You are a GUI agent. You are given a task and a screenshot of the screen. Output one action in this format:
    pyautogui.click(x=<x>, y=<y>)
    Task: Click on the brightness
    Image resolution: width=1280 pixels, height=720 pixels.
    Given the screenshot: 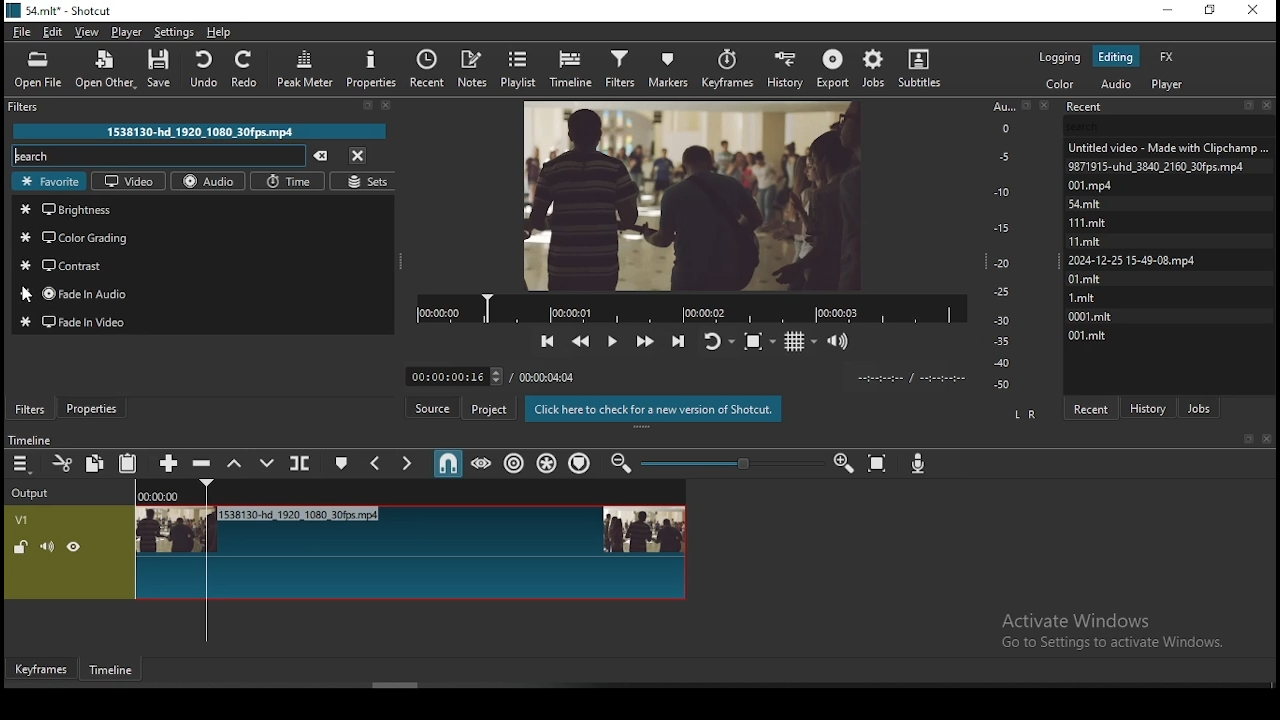 What is the action you would take?
    pyautogui.click(x=203, y=207)
    